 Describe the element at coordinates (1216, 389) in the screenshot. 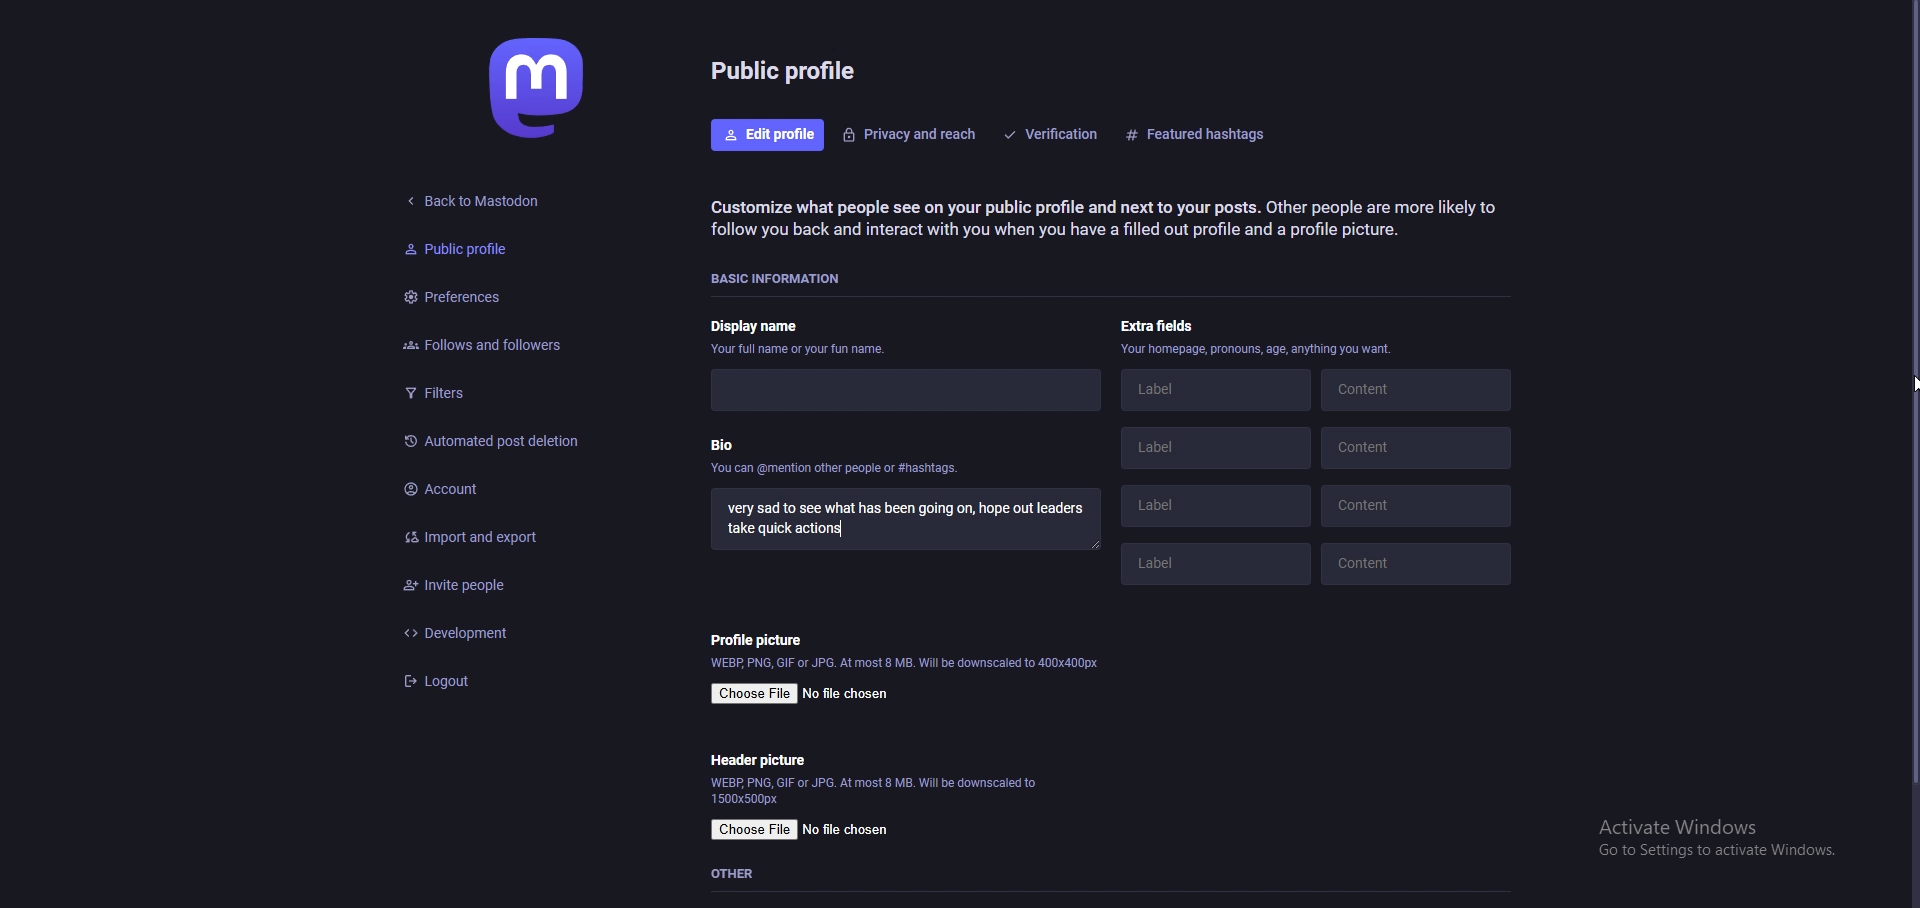

I see `label` at that location.